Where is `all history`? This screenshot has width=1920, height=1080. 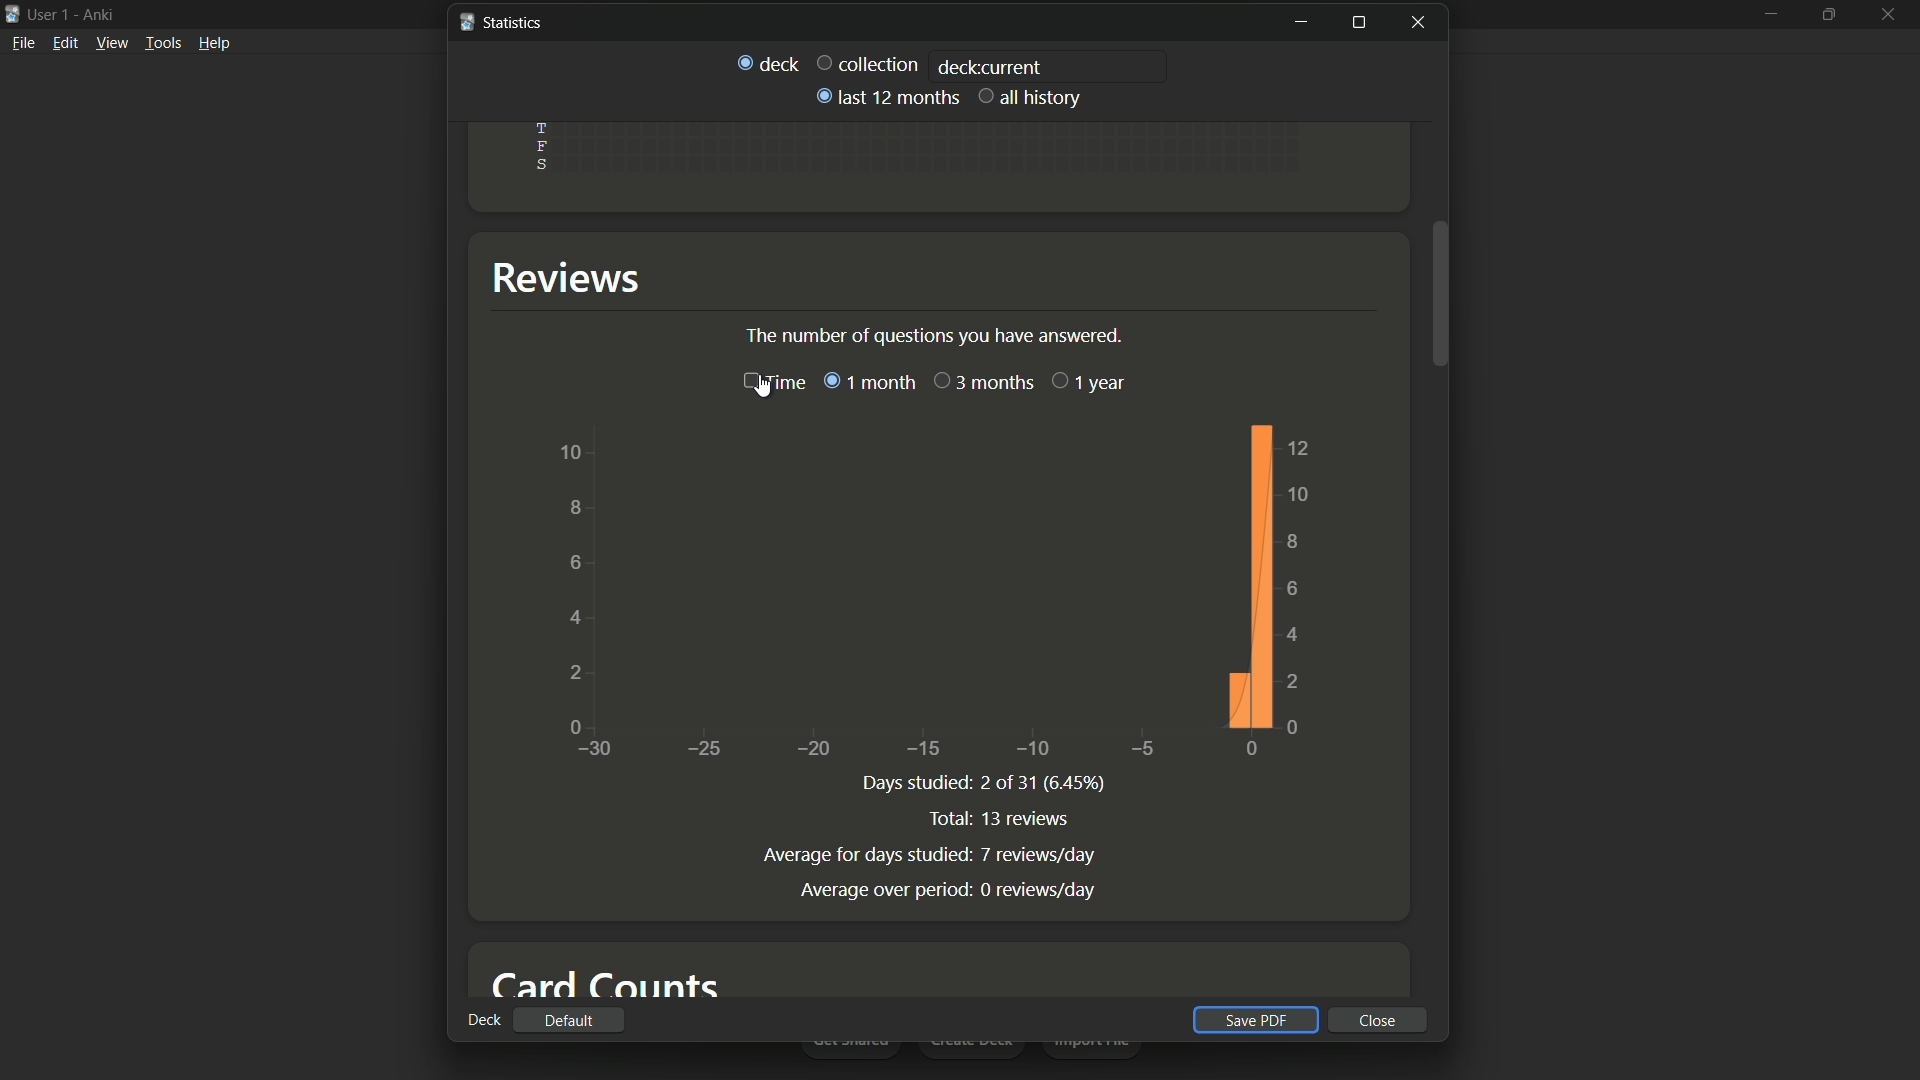 all history is located at coordinates (1031, 96).